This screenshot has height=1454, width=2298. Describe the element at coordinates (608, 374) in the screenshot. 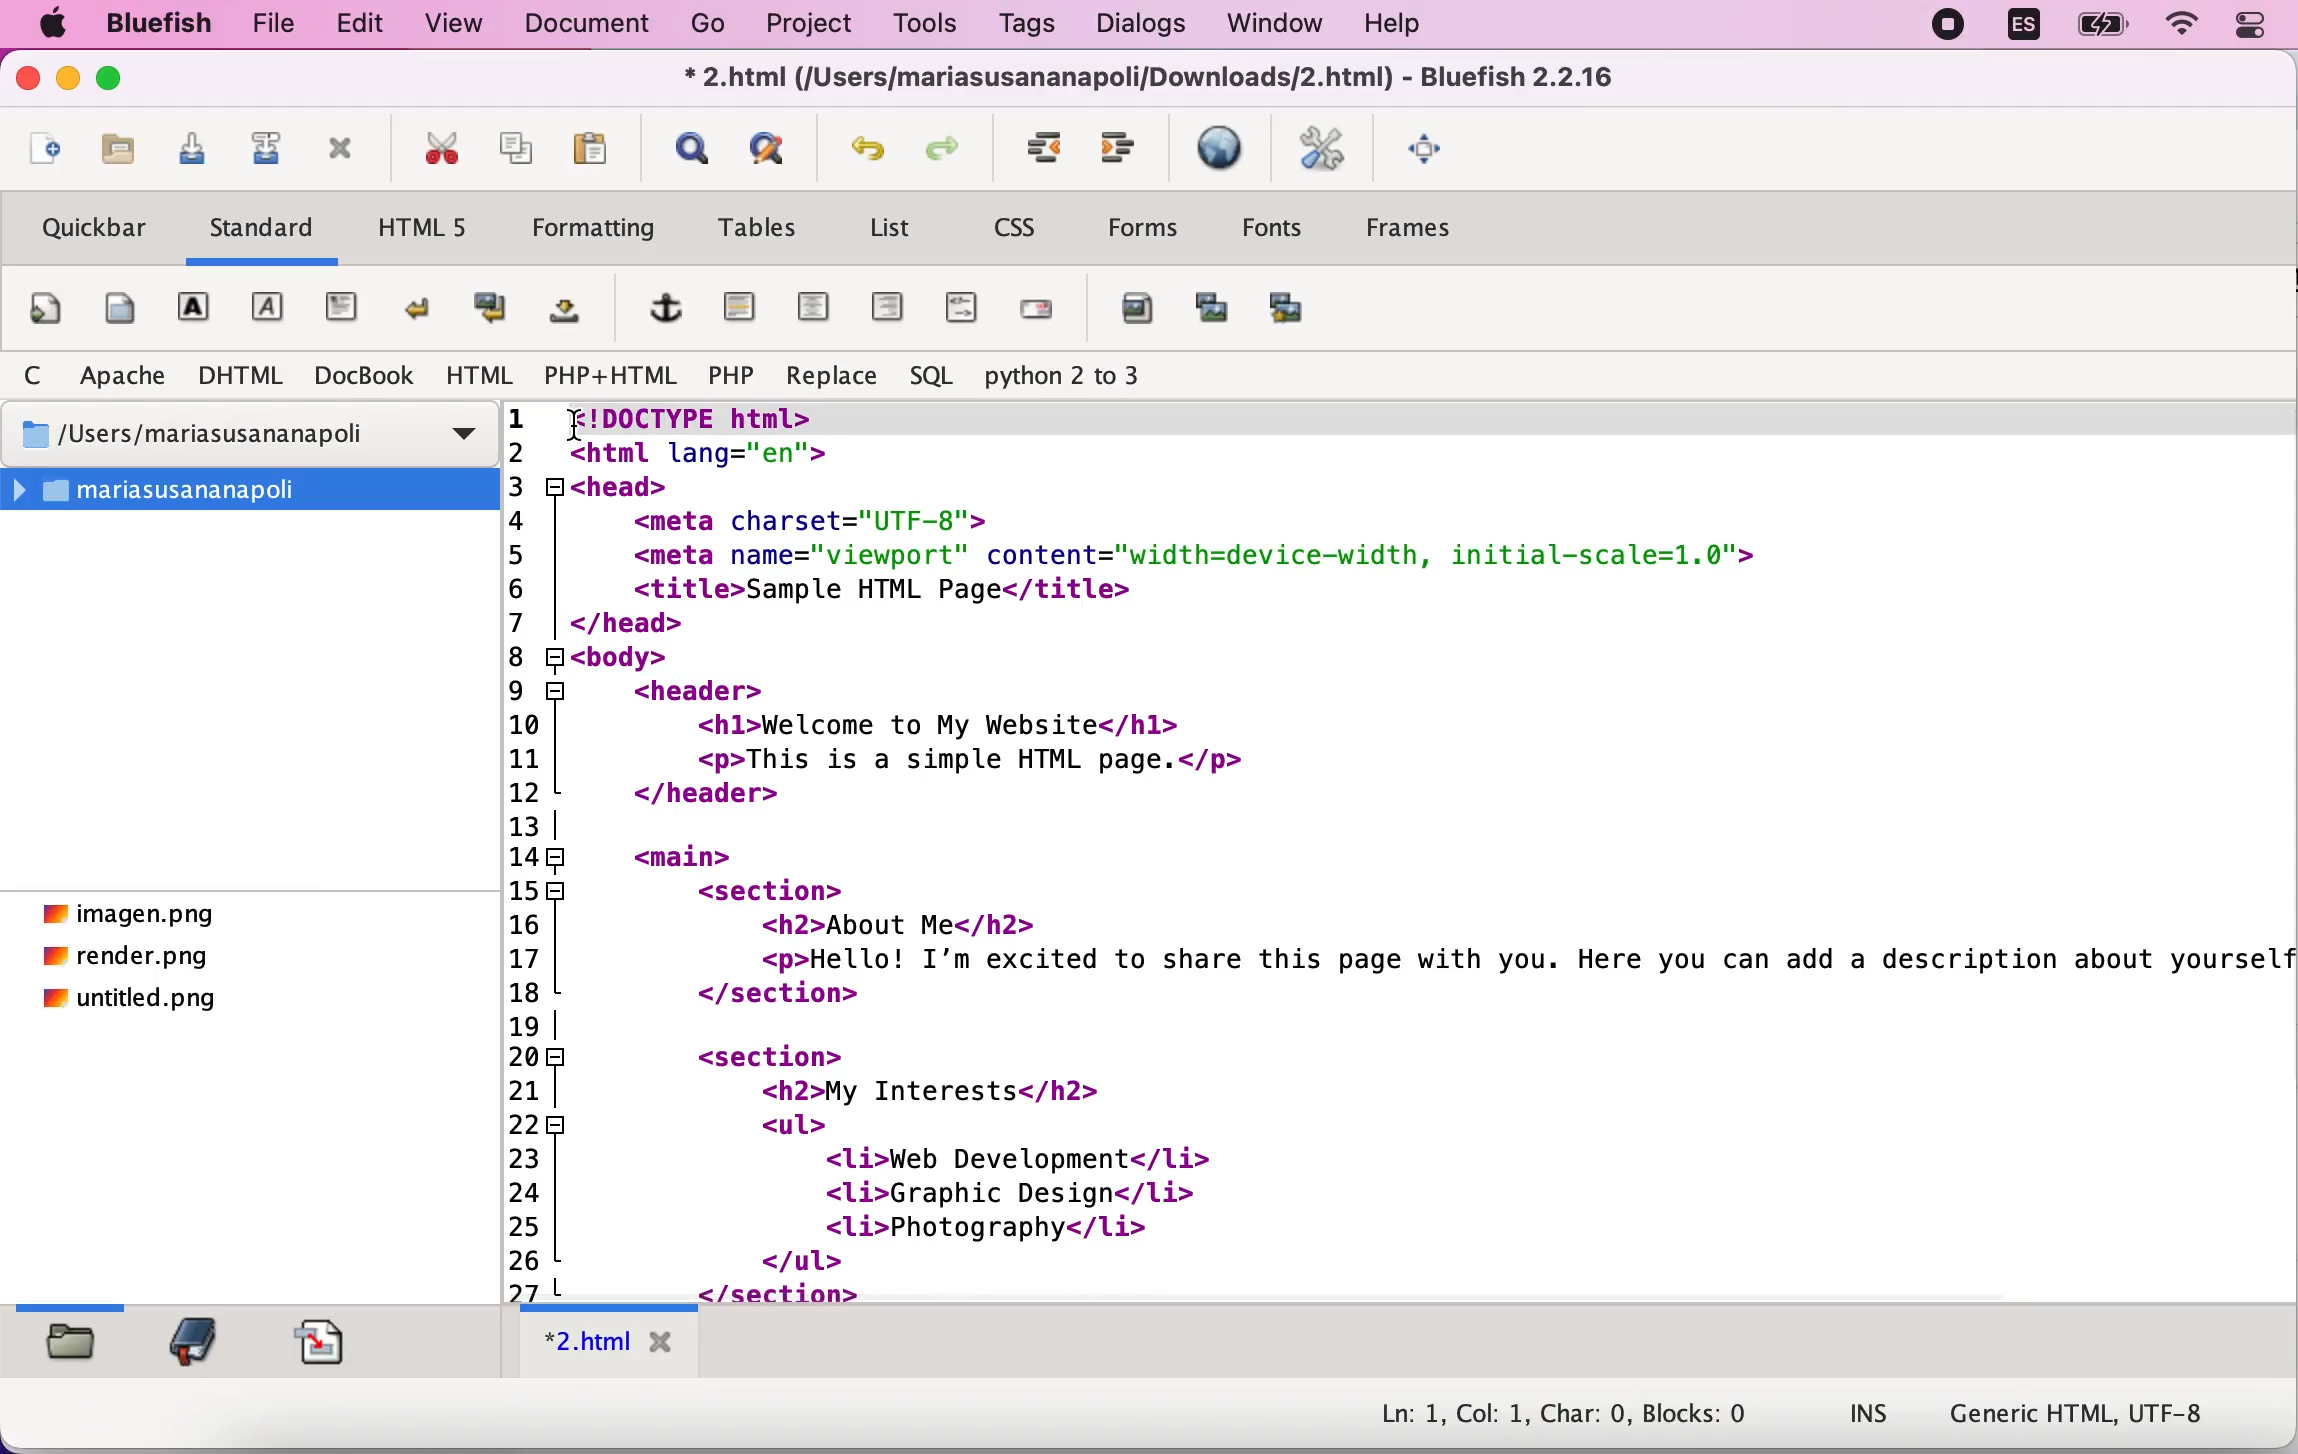

I see `php+html` at that location.